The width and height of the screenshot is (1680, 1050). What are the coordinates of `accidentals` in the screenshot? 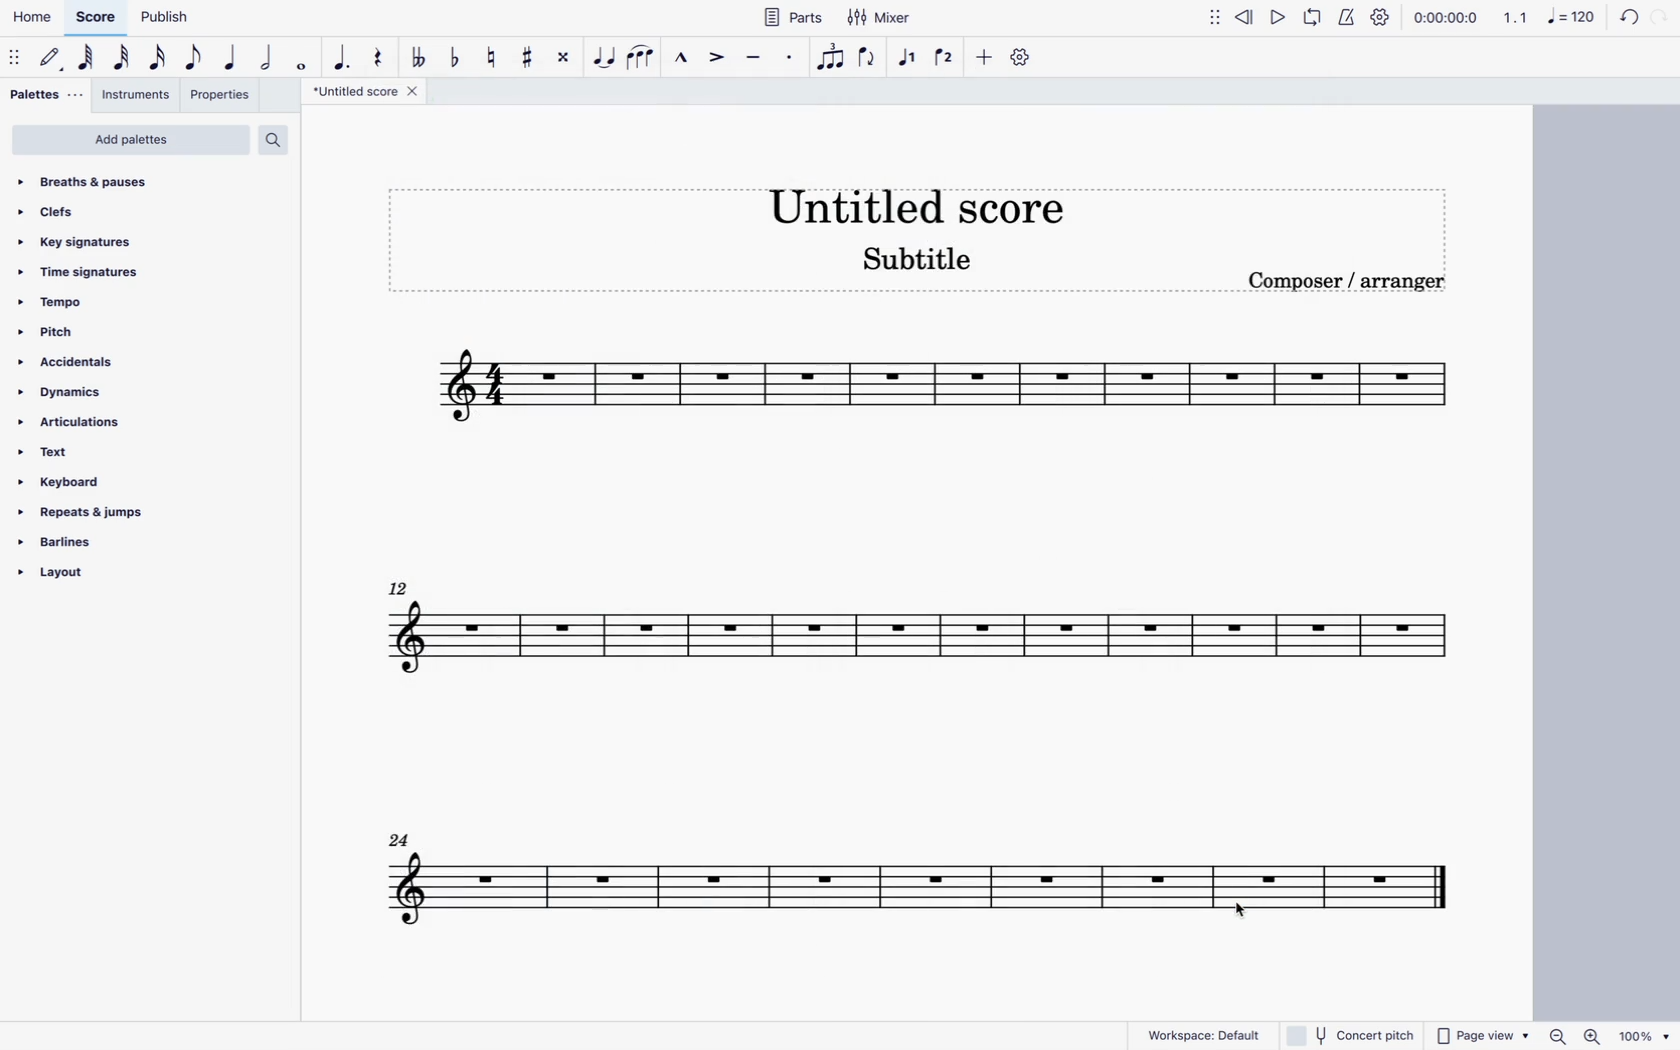 It's located at (80, 364).